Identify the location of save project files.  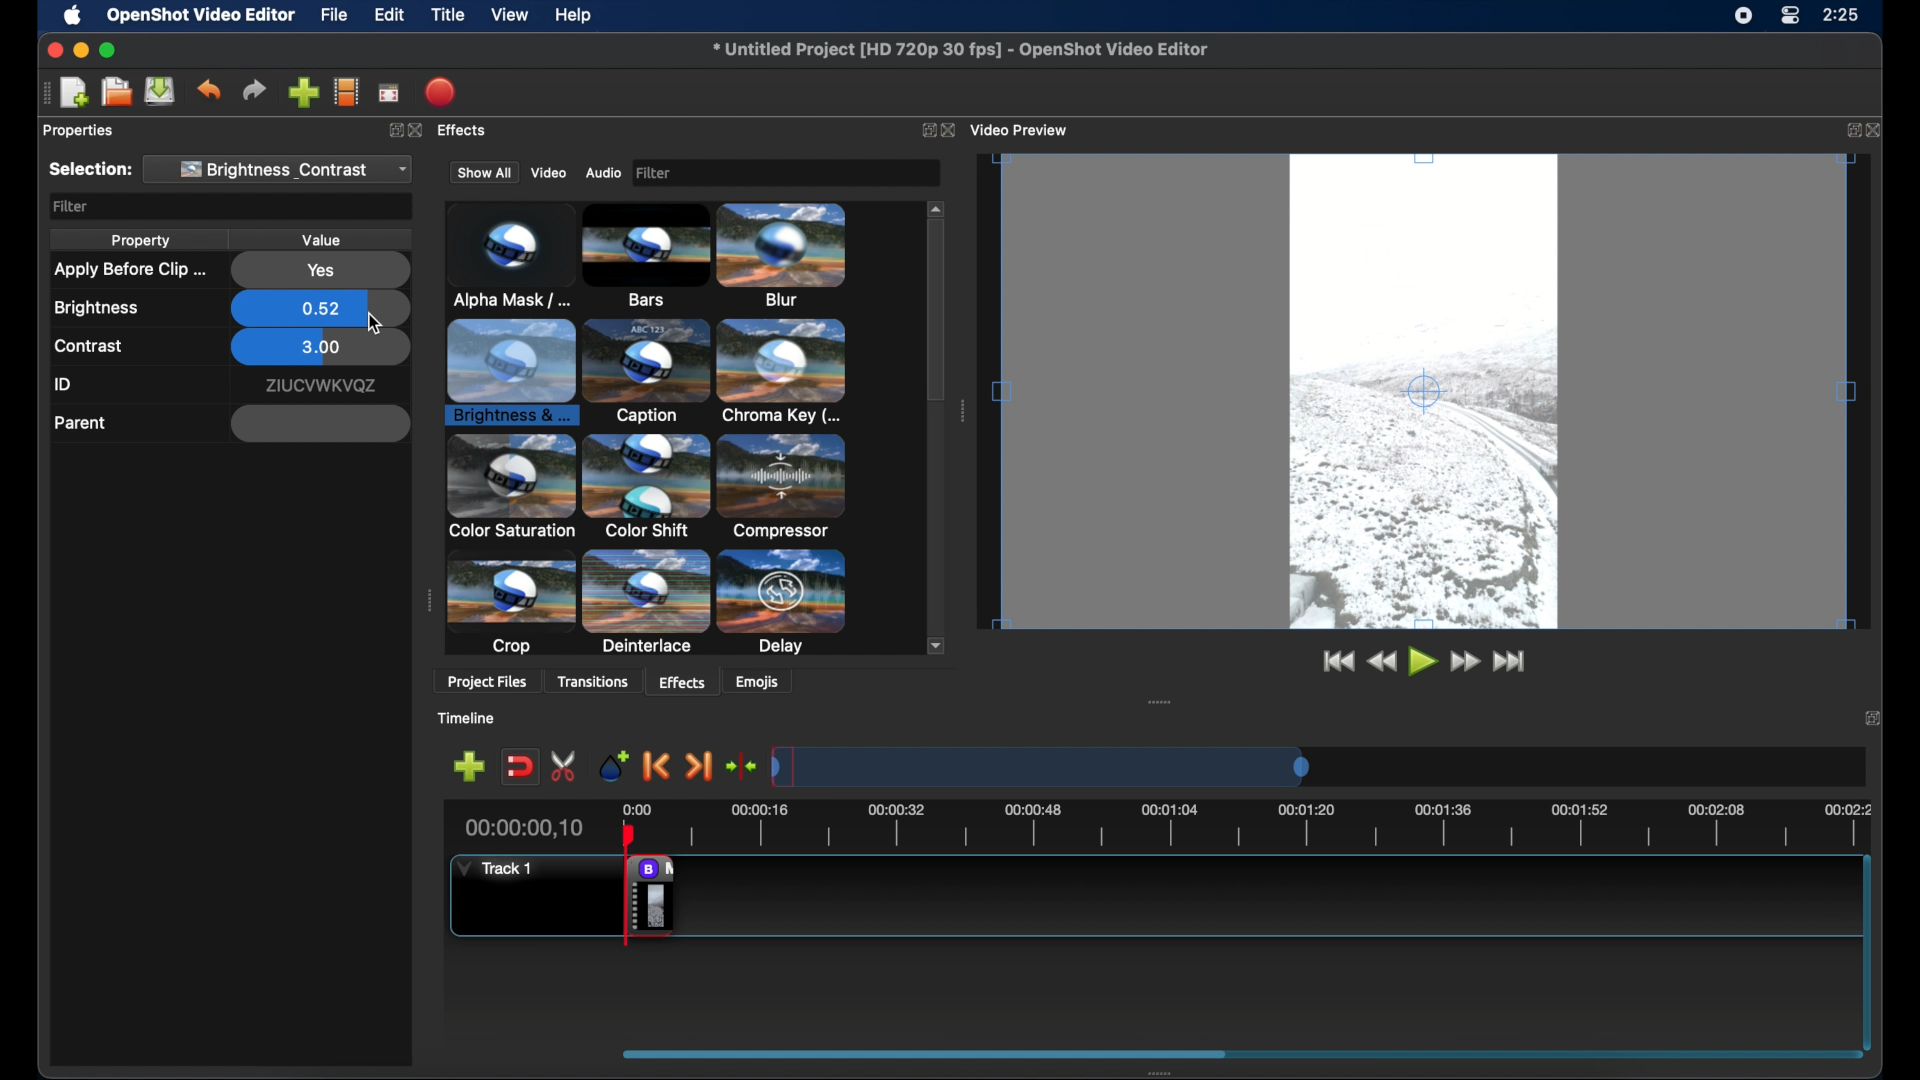
(160, 91).